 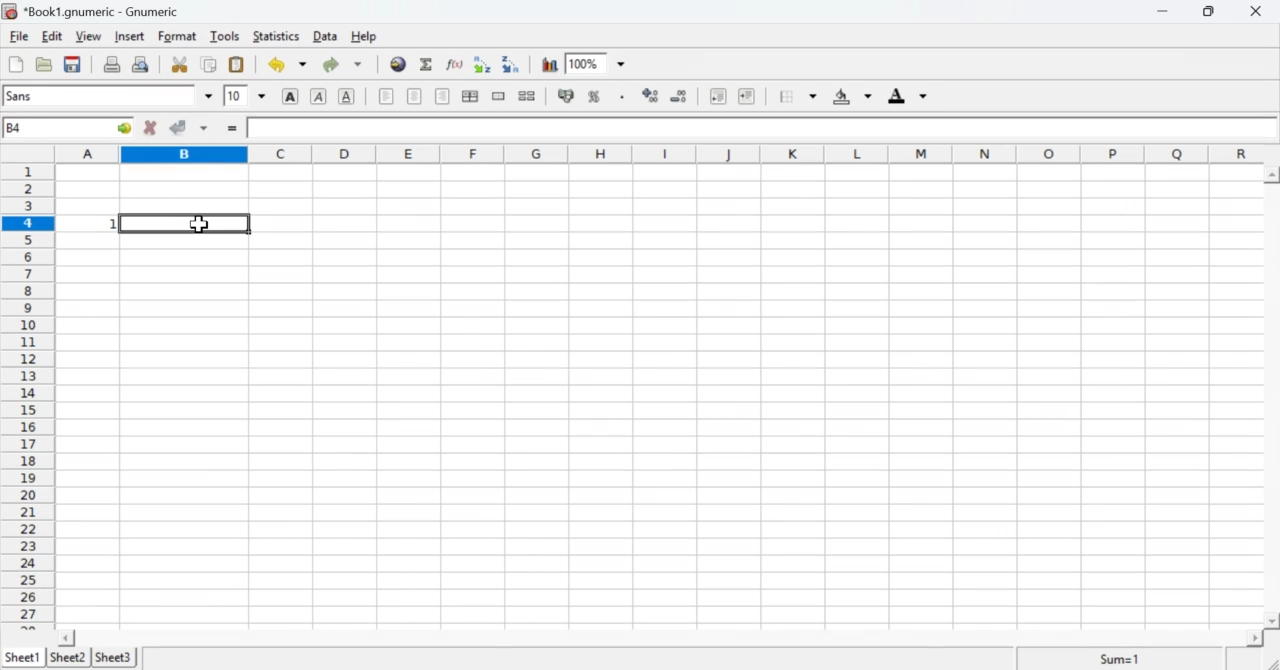 What do you see at coordinates (1164, 11) in the screenshot?
I see `Minimize` at bounding box center [1164, 11].